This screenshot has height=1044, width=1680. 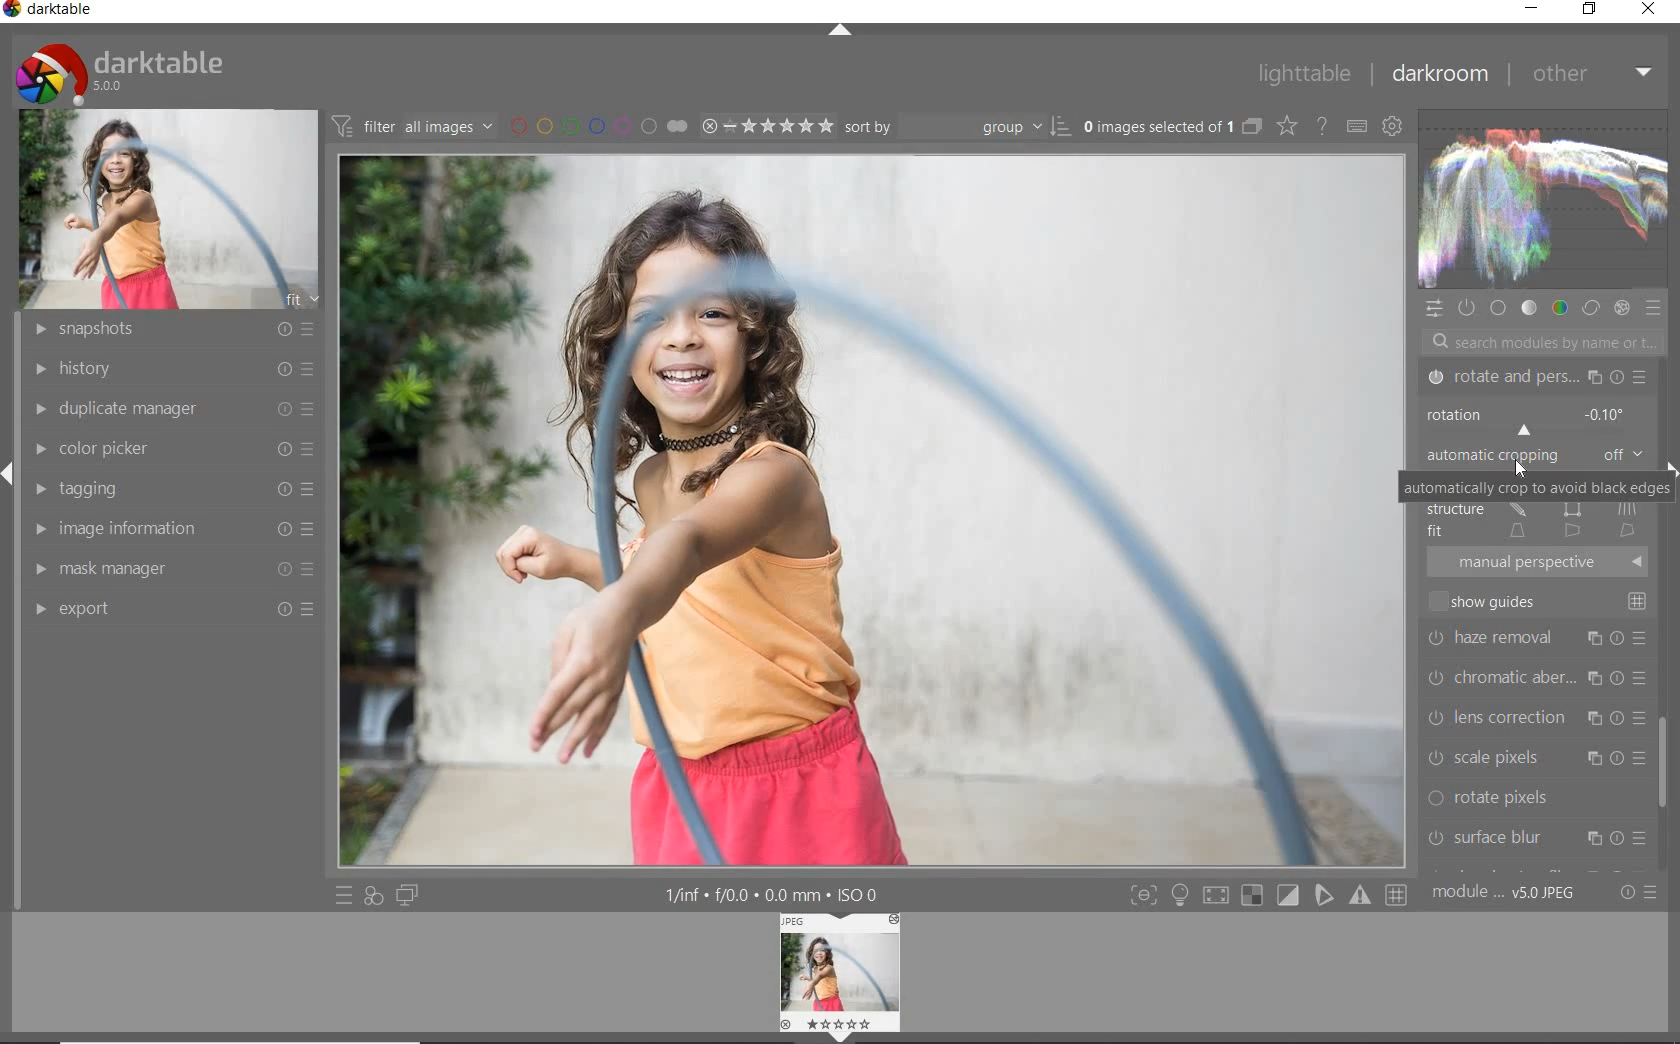 What do you see at coordinates (1304, 75) in the screenshot?
I see `lighttable` at bounding box center [1304, 75].